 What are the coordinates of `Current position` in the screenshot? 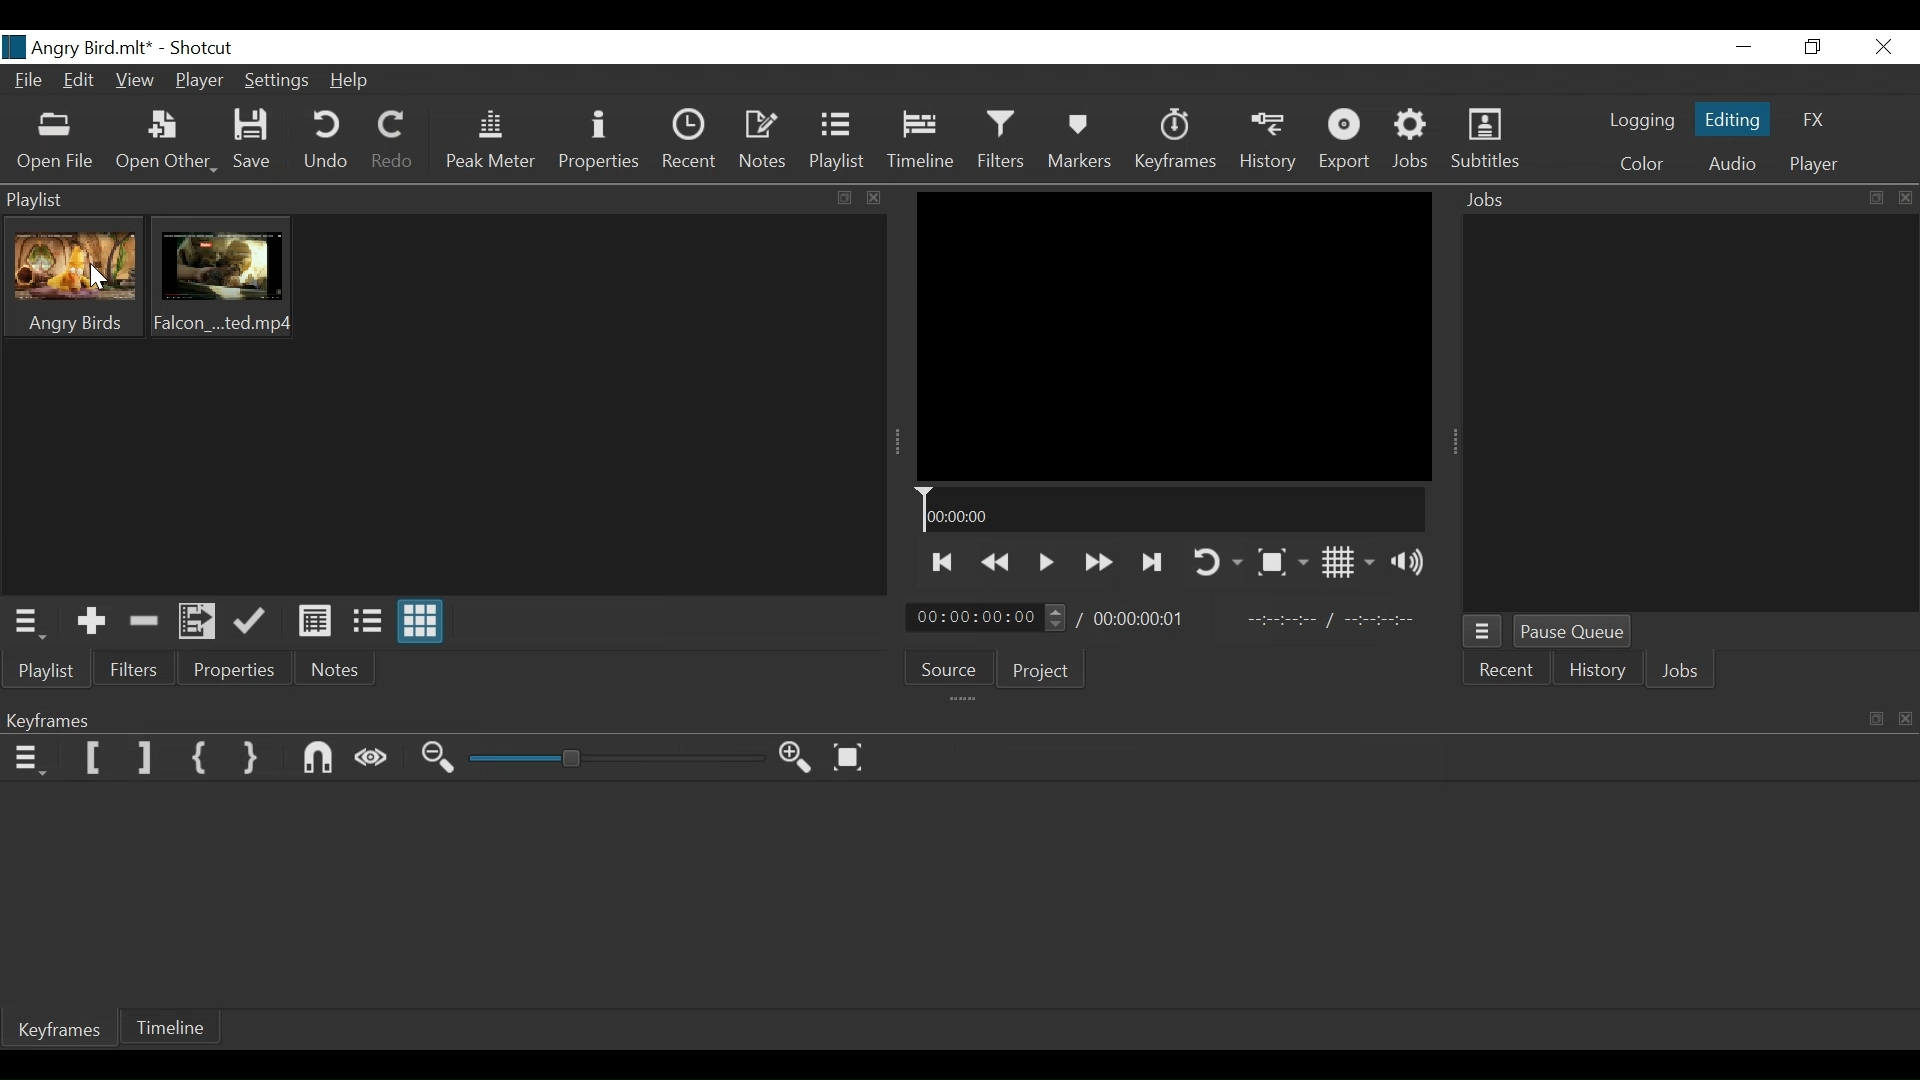 It's located at (991, 617).